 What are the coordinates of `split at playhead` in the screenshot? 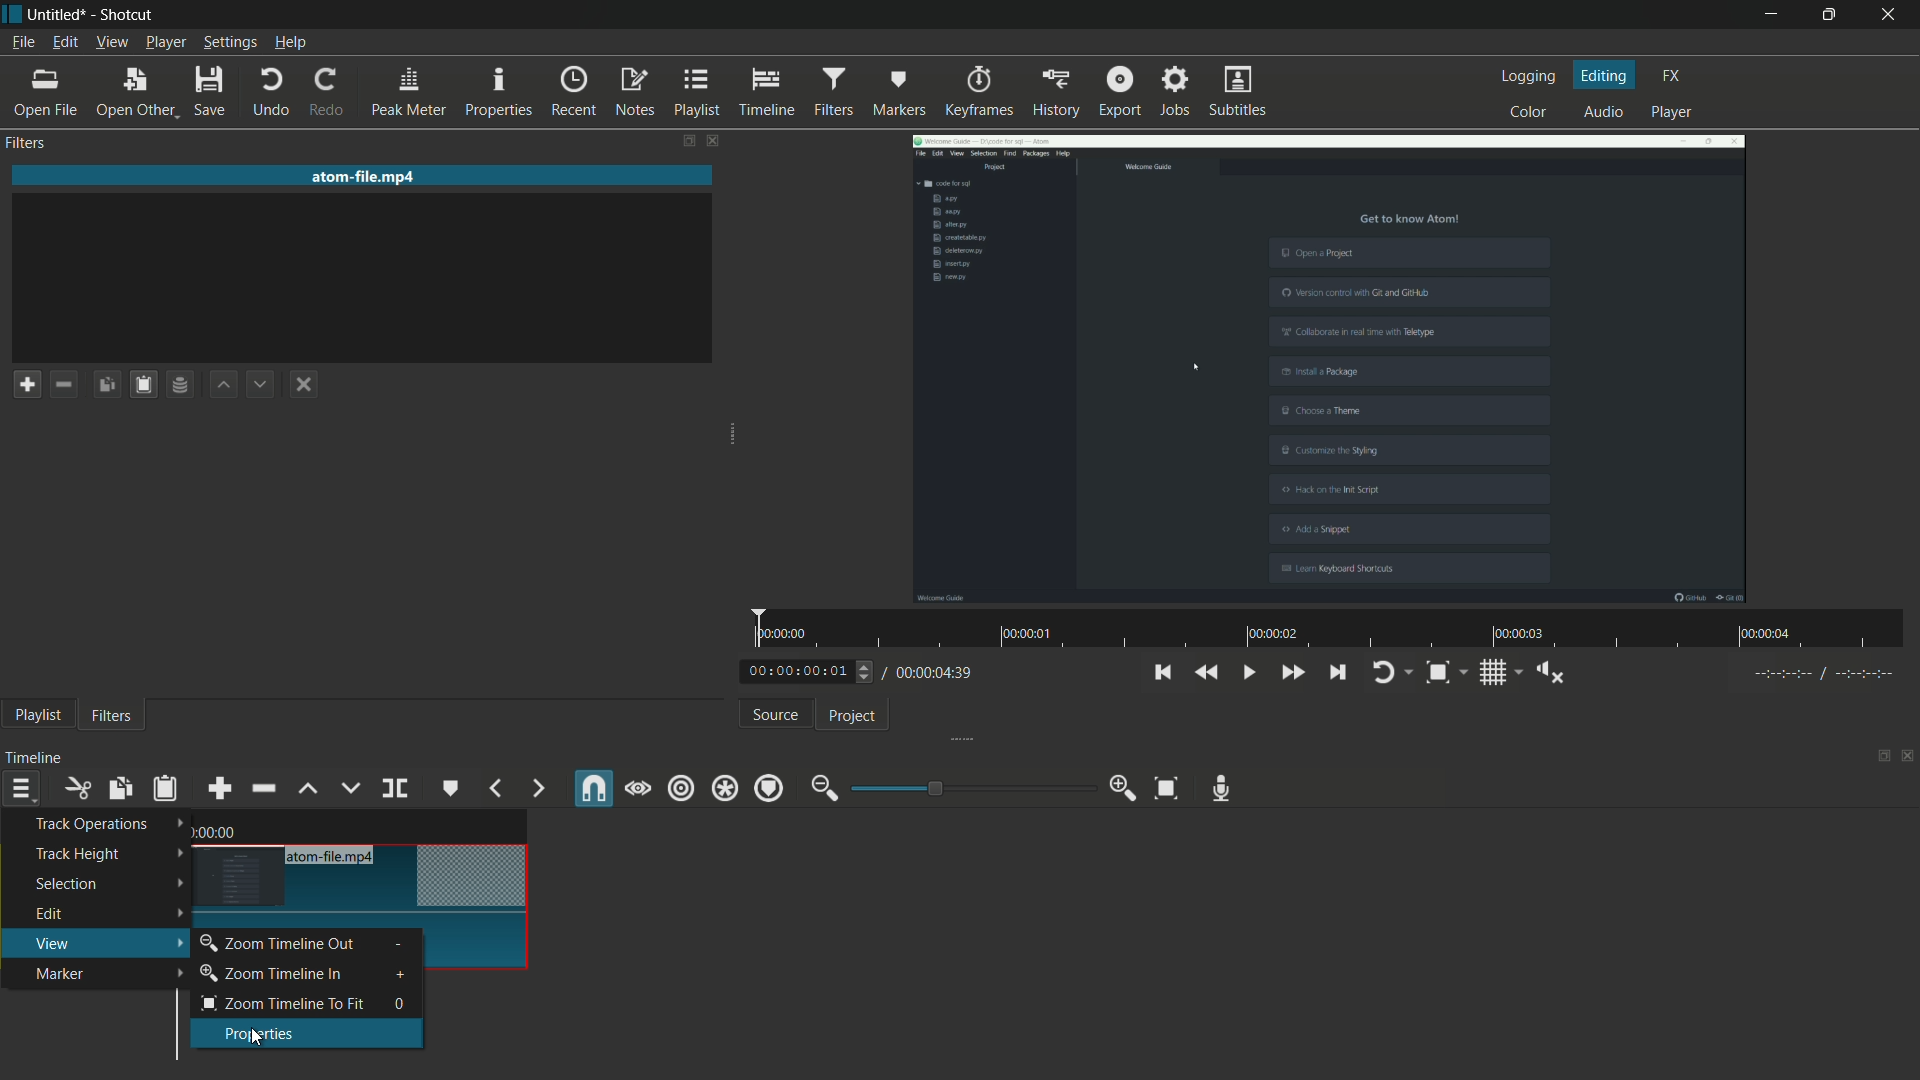 It's located at (397, 788).